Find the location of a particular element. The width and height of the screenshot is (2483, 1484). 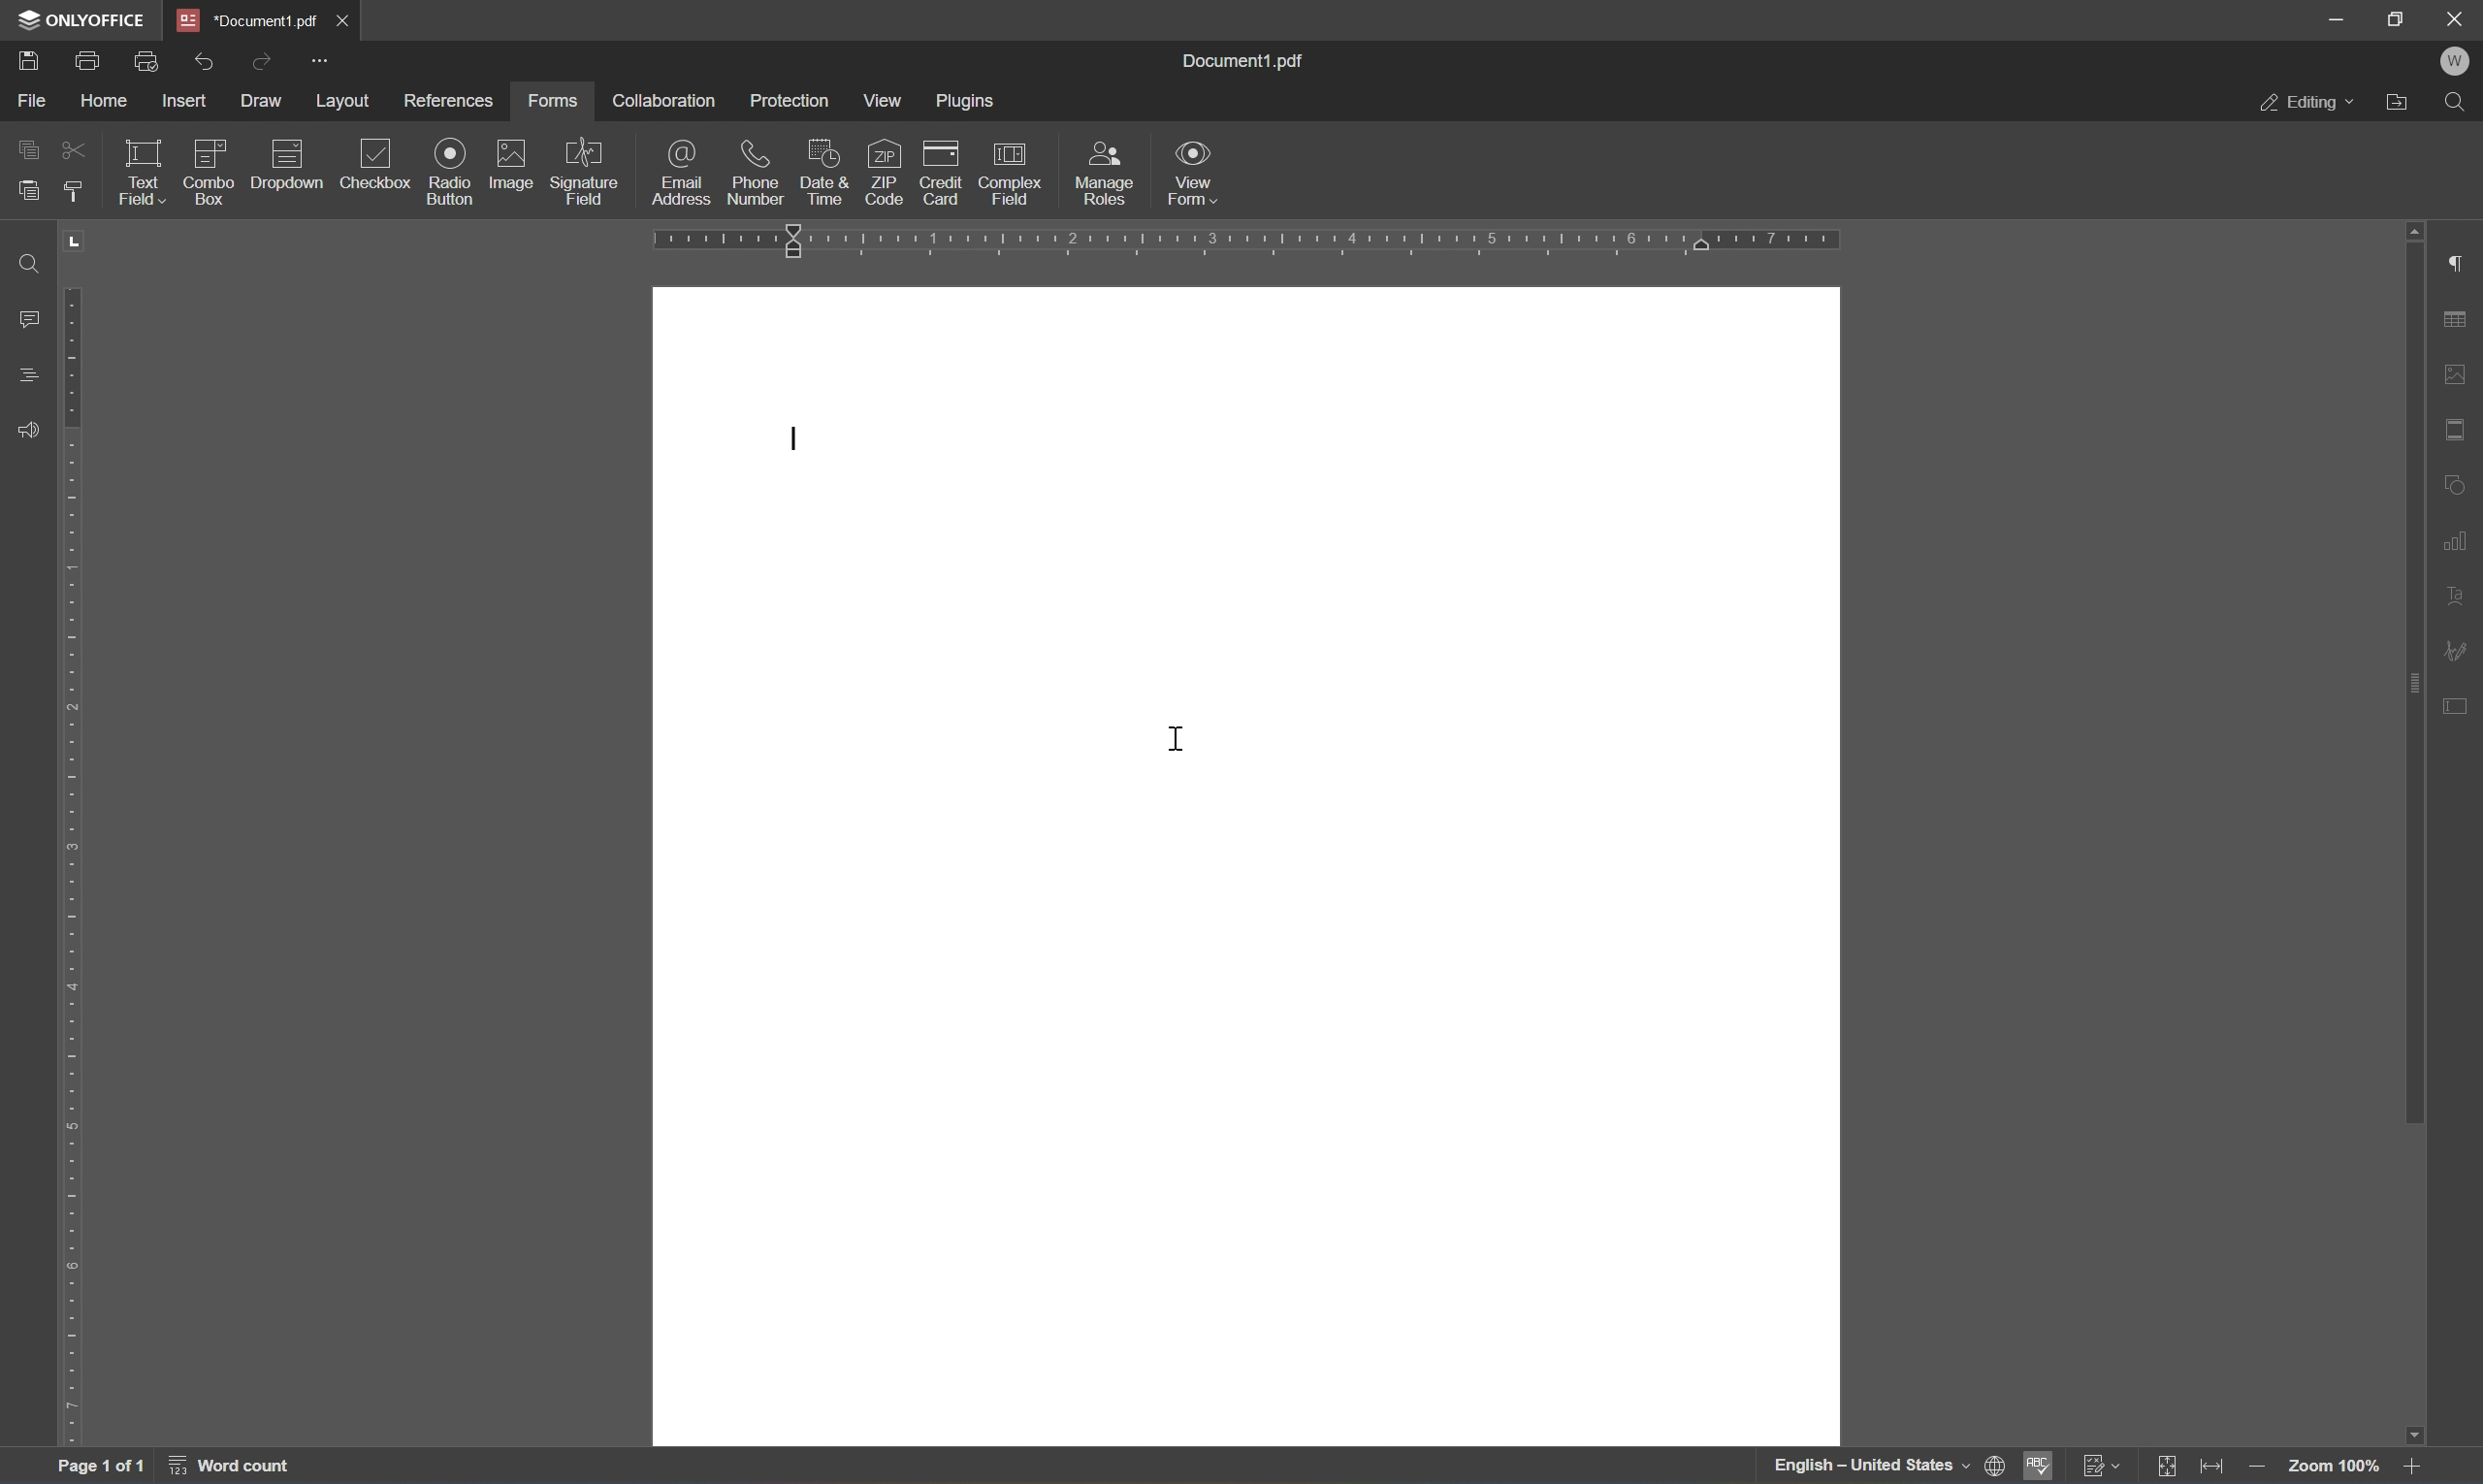

track changes is located at coordinates (2100, 1463).